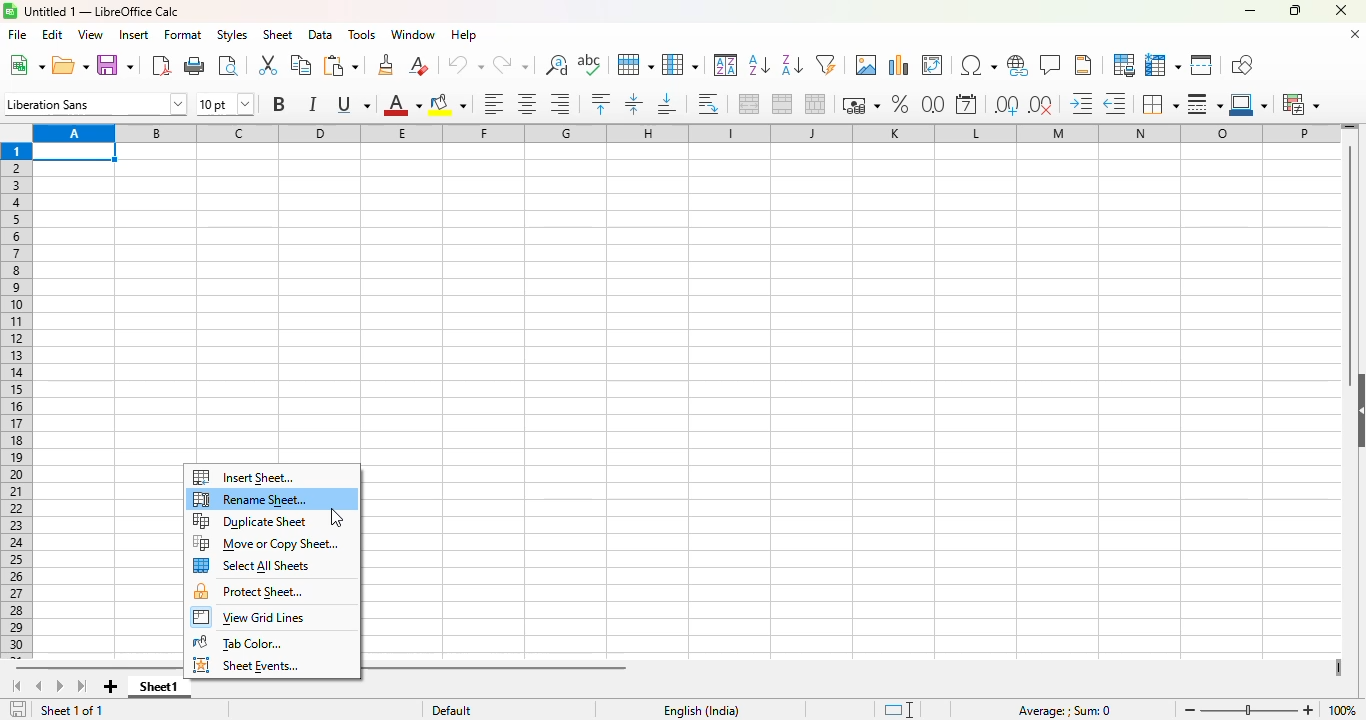 The height and width of the screenshot is (720, 1366). Describe the element at coordinates (301, 63) in the screenshot. I see `copy` at that location.